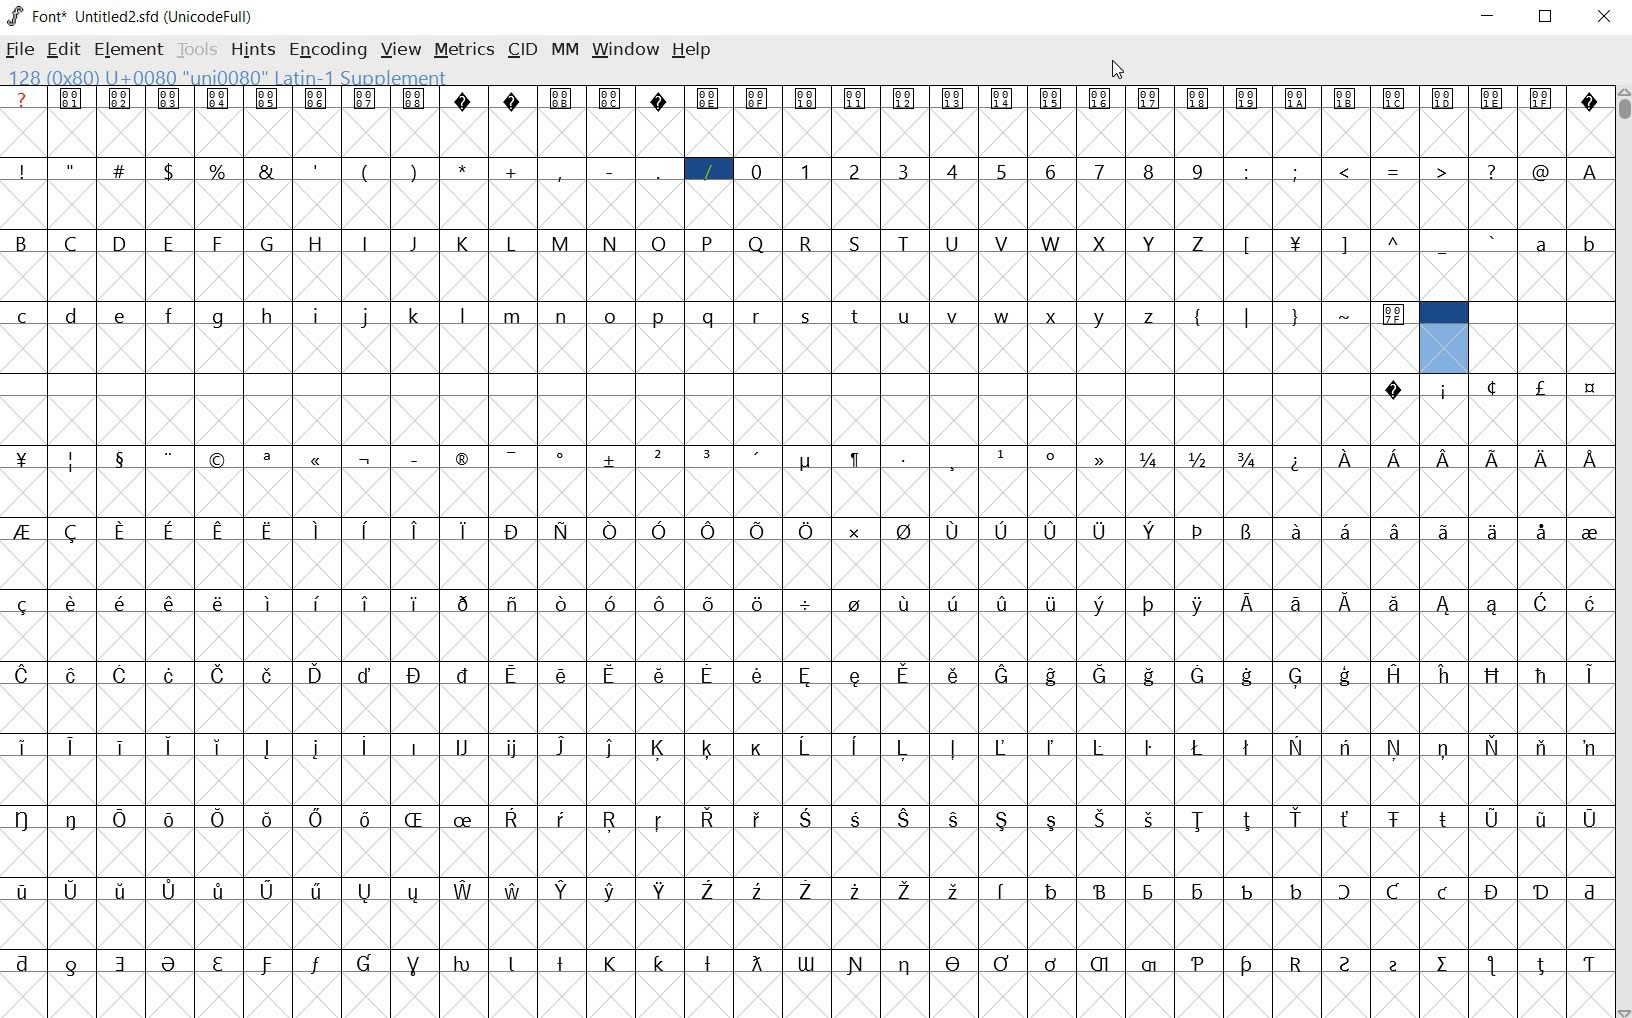 The height and width of the screenshot is (1018, 1632). I want to click on Symbol, so click(171, 889).